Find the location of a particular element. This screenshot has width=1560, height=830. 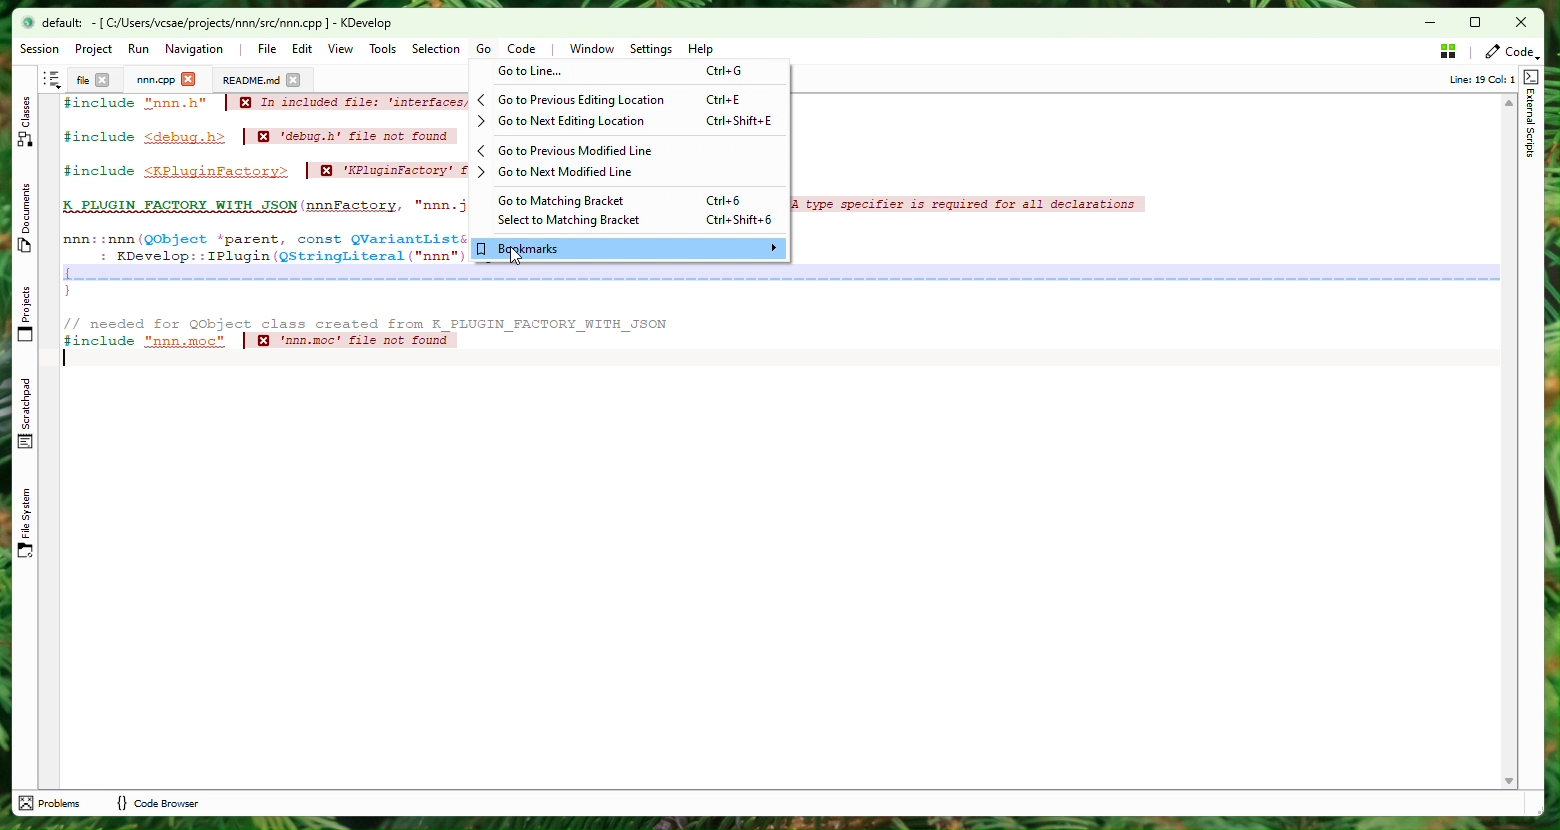

Code is located at coordinates (675, 323).